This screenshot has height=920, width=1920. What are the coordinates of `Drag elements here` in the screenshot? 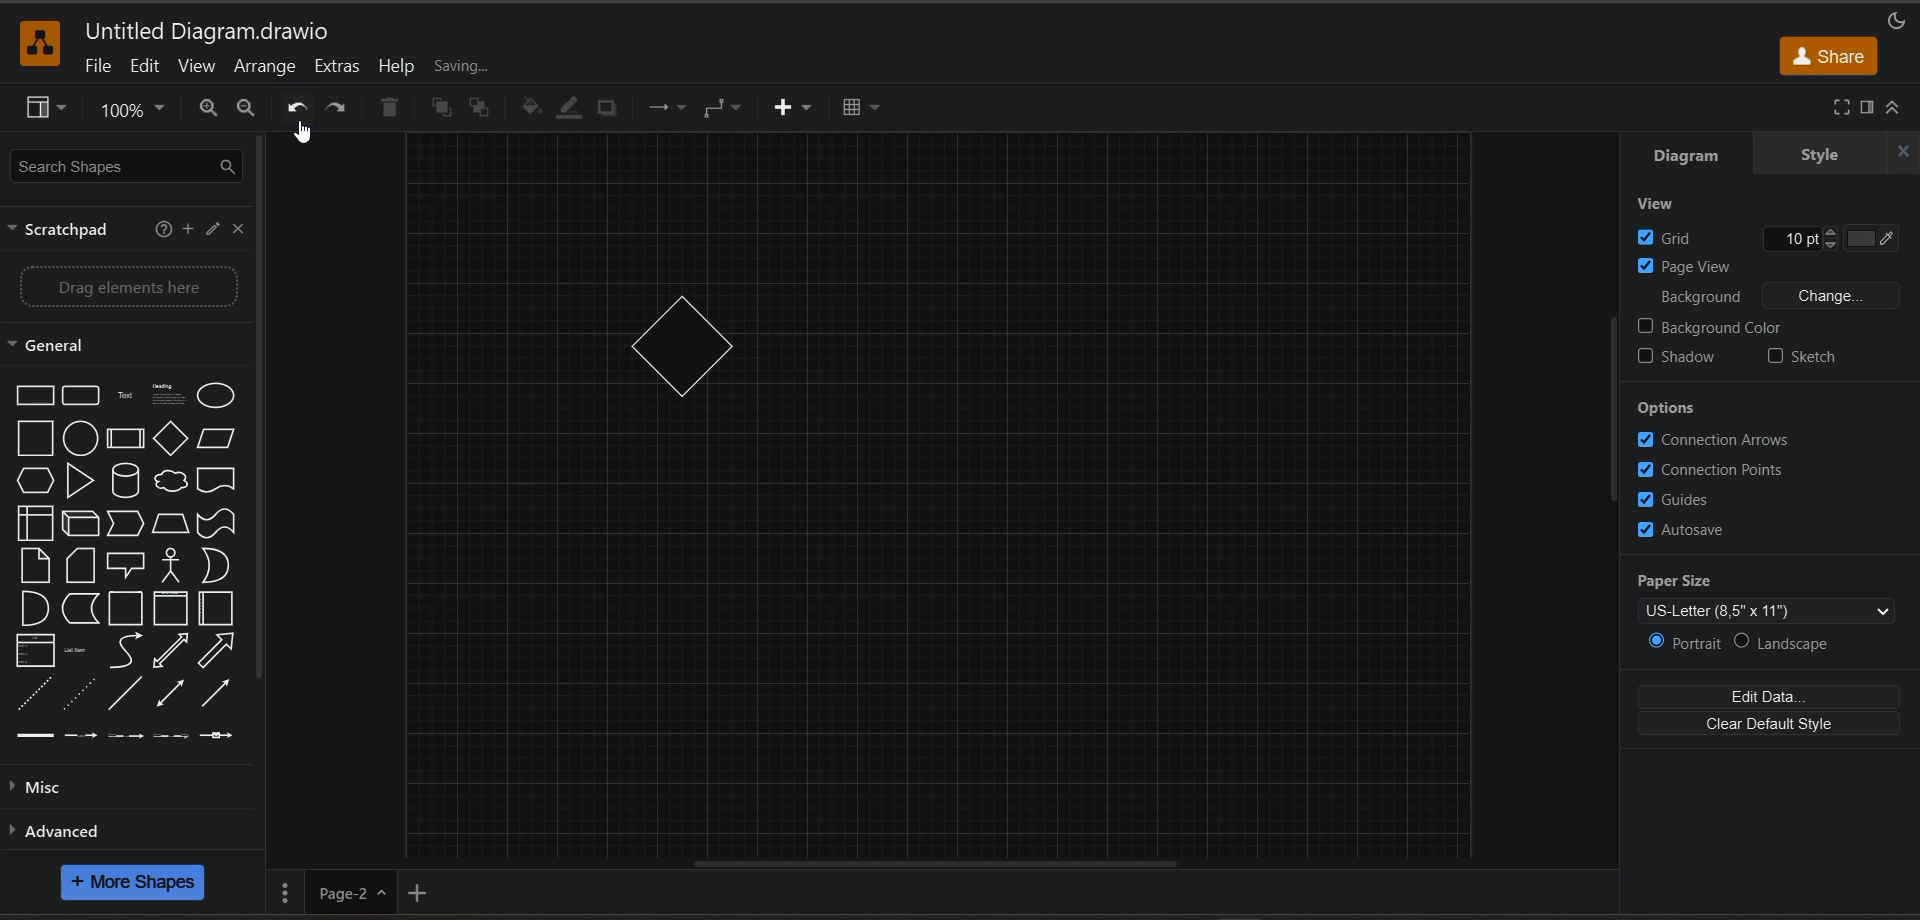 It's located at (130, 287).